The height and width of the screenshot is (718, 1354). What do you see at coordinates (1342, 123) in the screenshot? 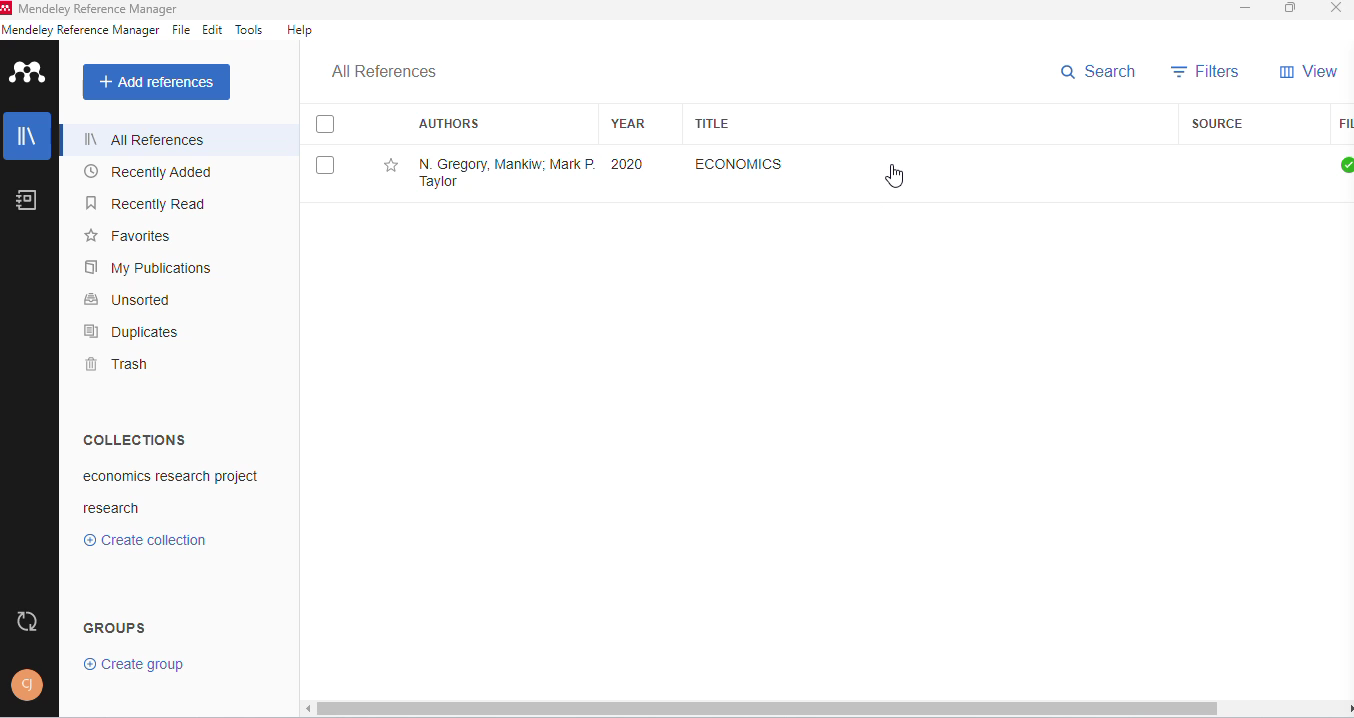
I see `files` at bounding box center [1342, 123].